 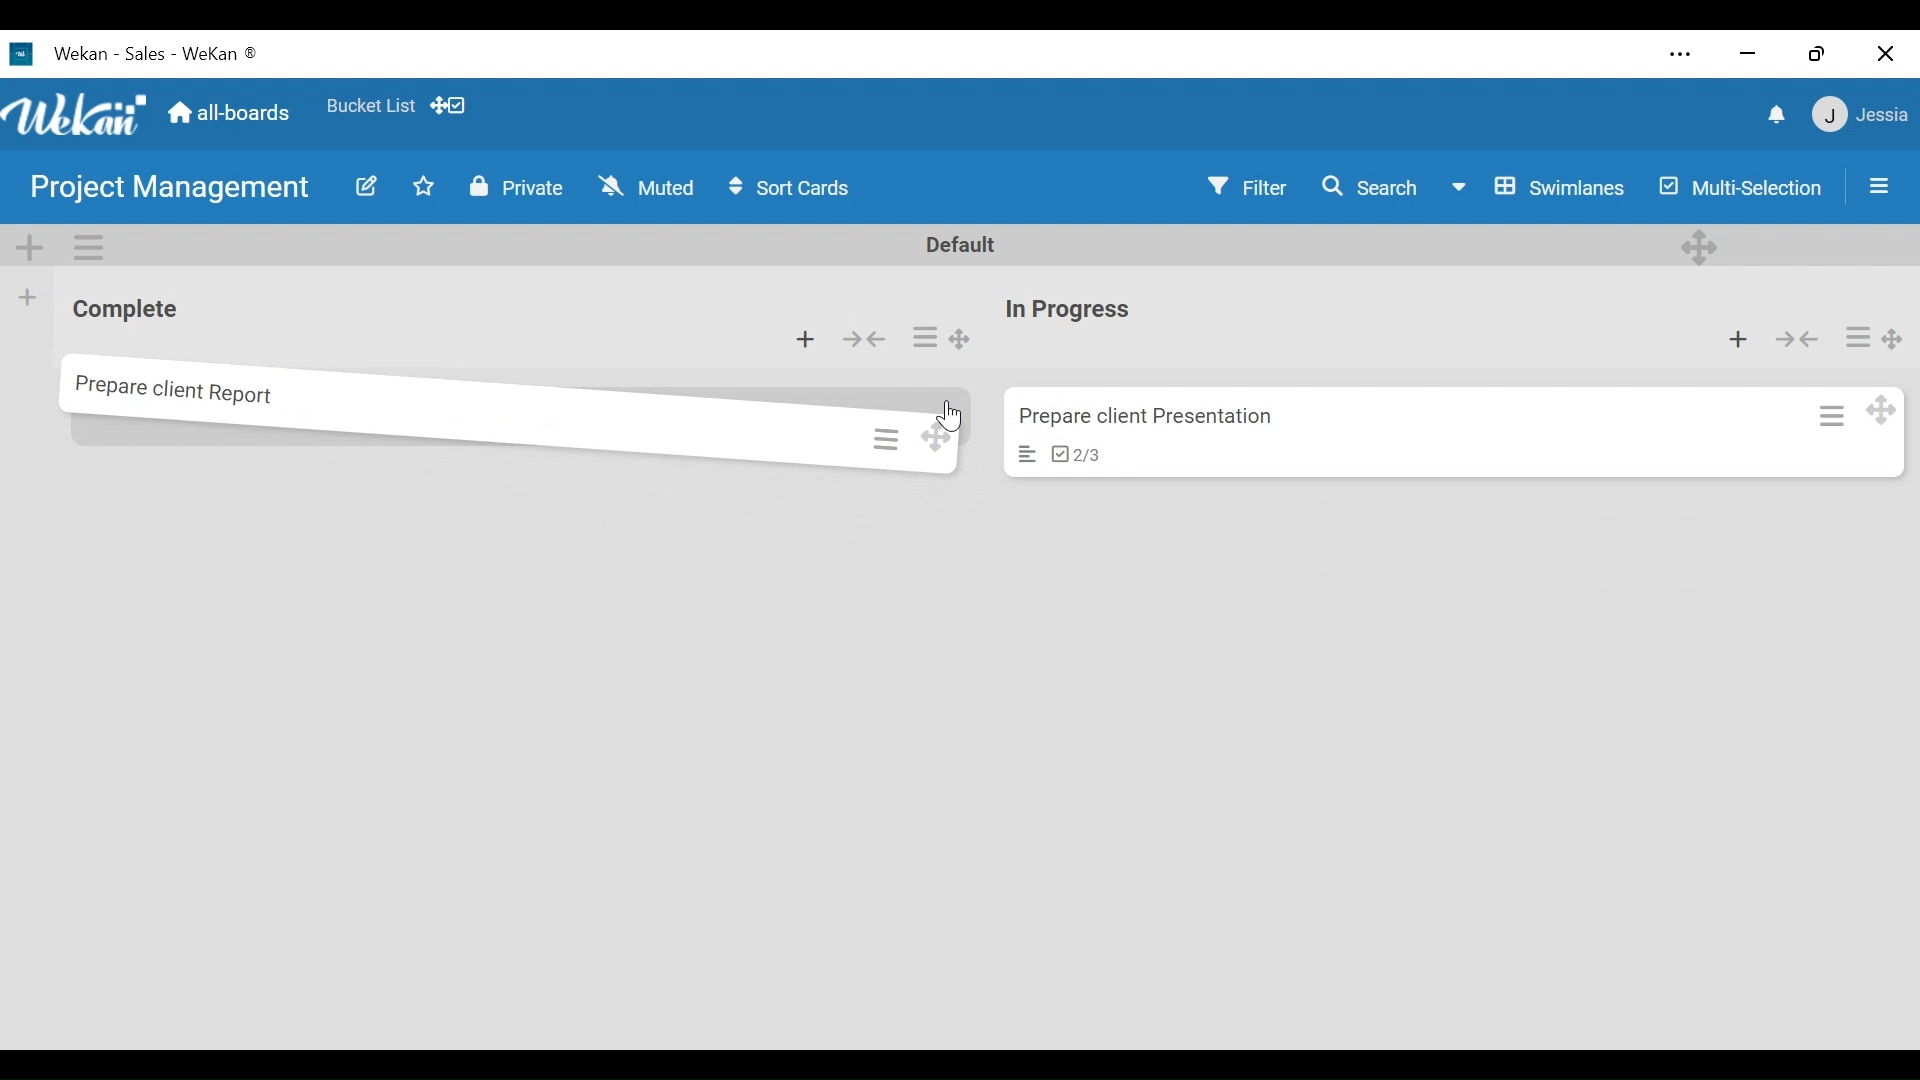 I want to click on Card actions, so click(x=1853, y=335).